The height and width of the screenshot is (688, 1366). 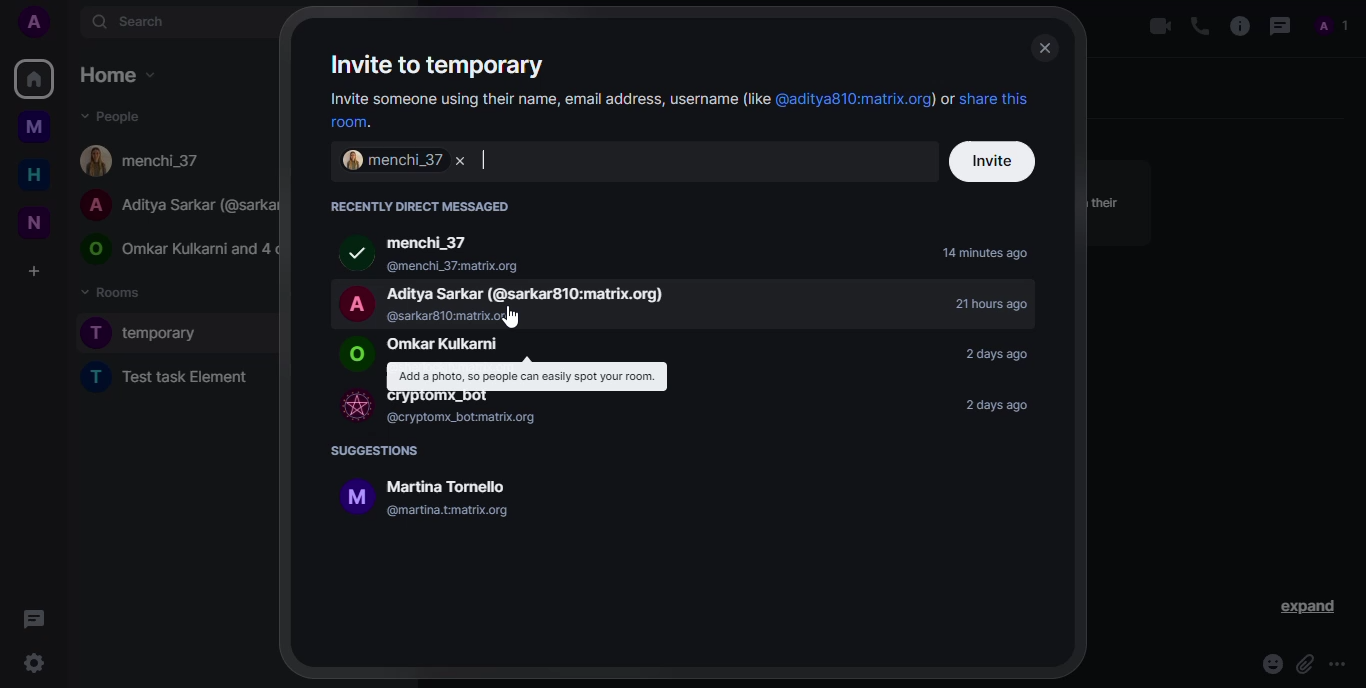 What do you see at coordinates (1338, 664) in the screenshot?
I see `more` at bounding box center [1338, 664].